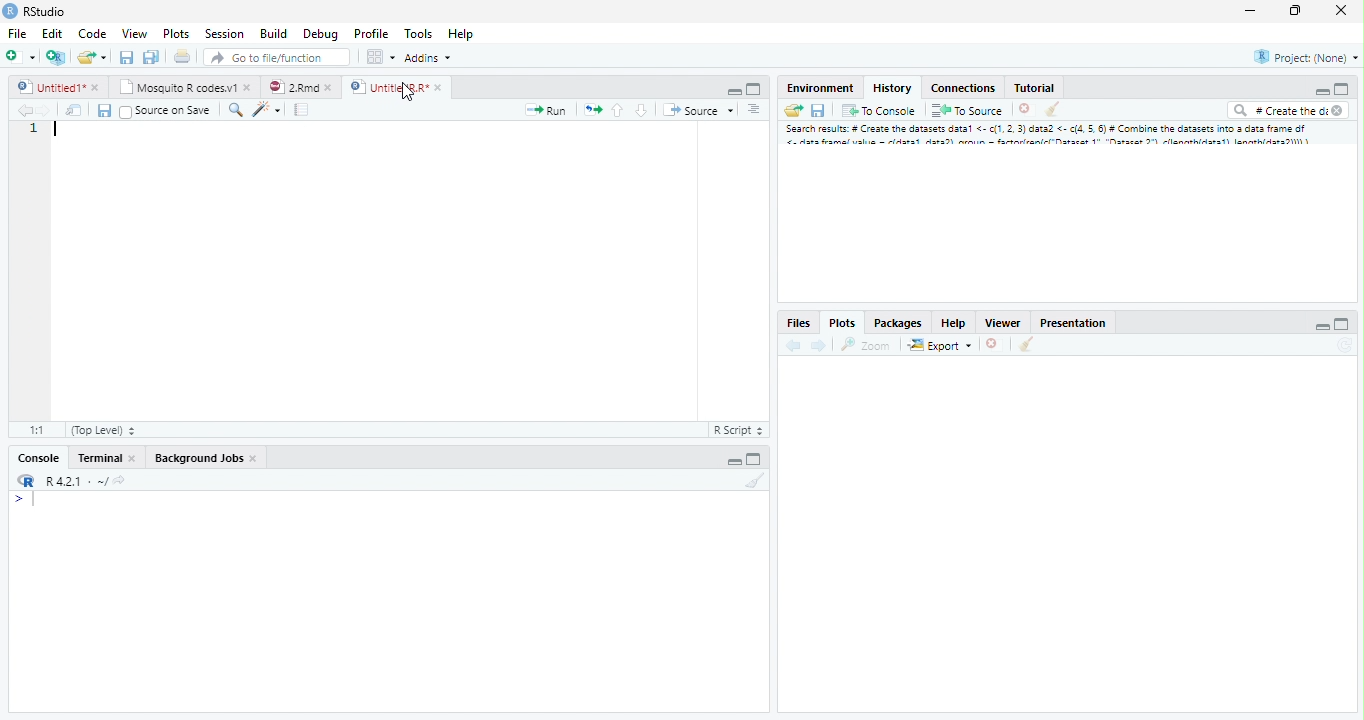 This screenshot has width=1364, height=720. What do you see at coordinates (1321, 92) in the screenshot?
I see `Minimize` at bounding box center [1321, 92].